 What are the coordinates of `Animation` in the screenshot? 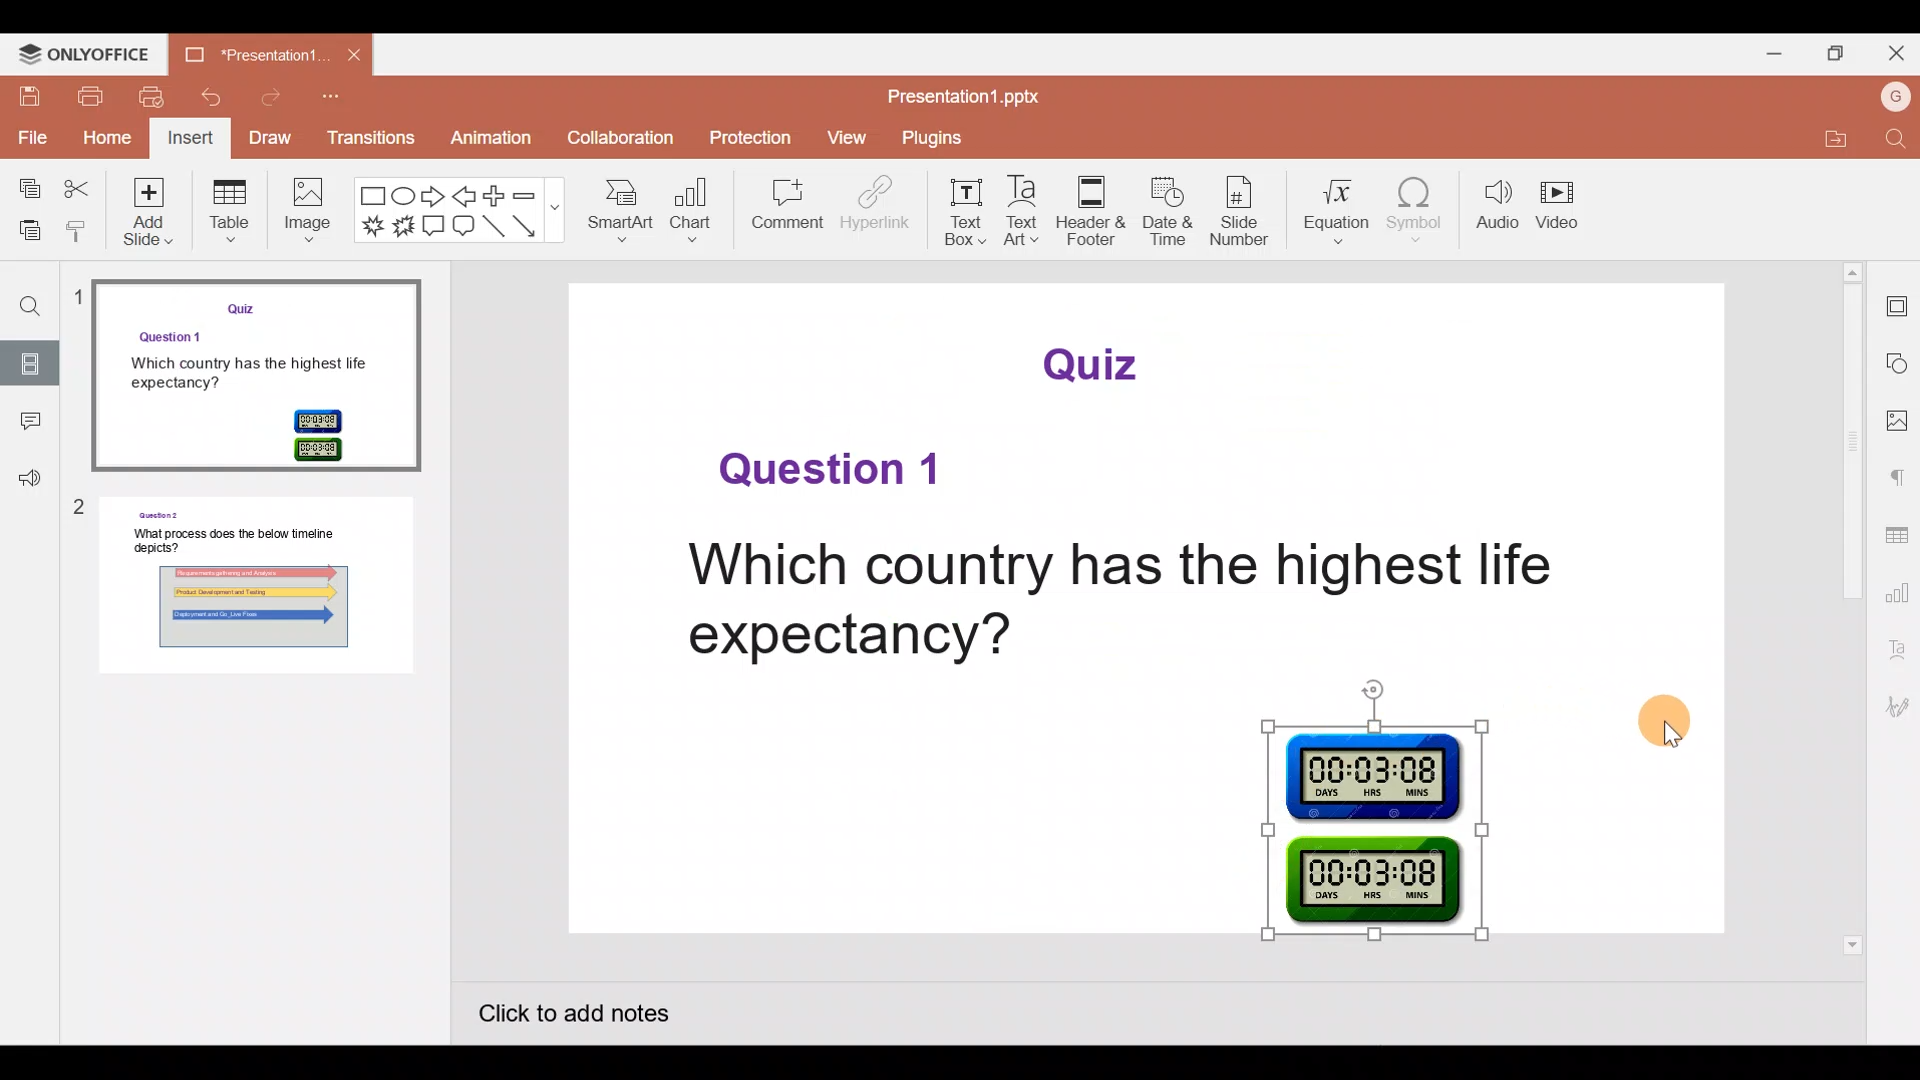 It's located at (481, 136).